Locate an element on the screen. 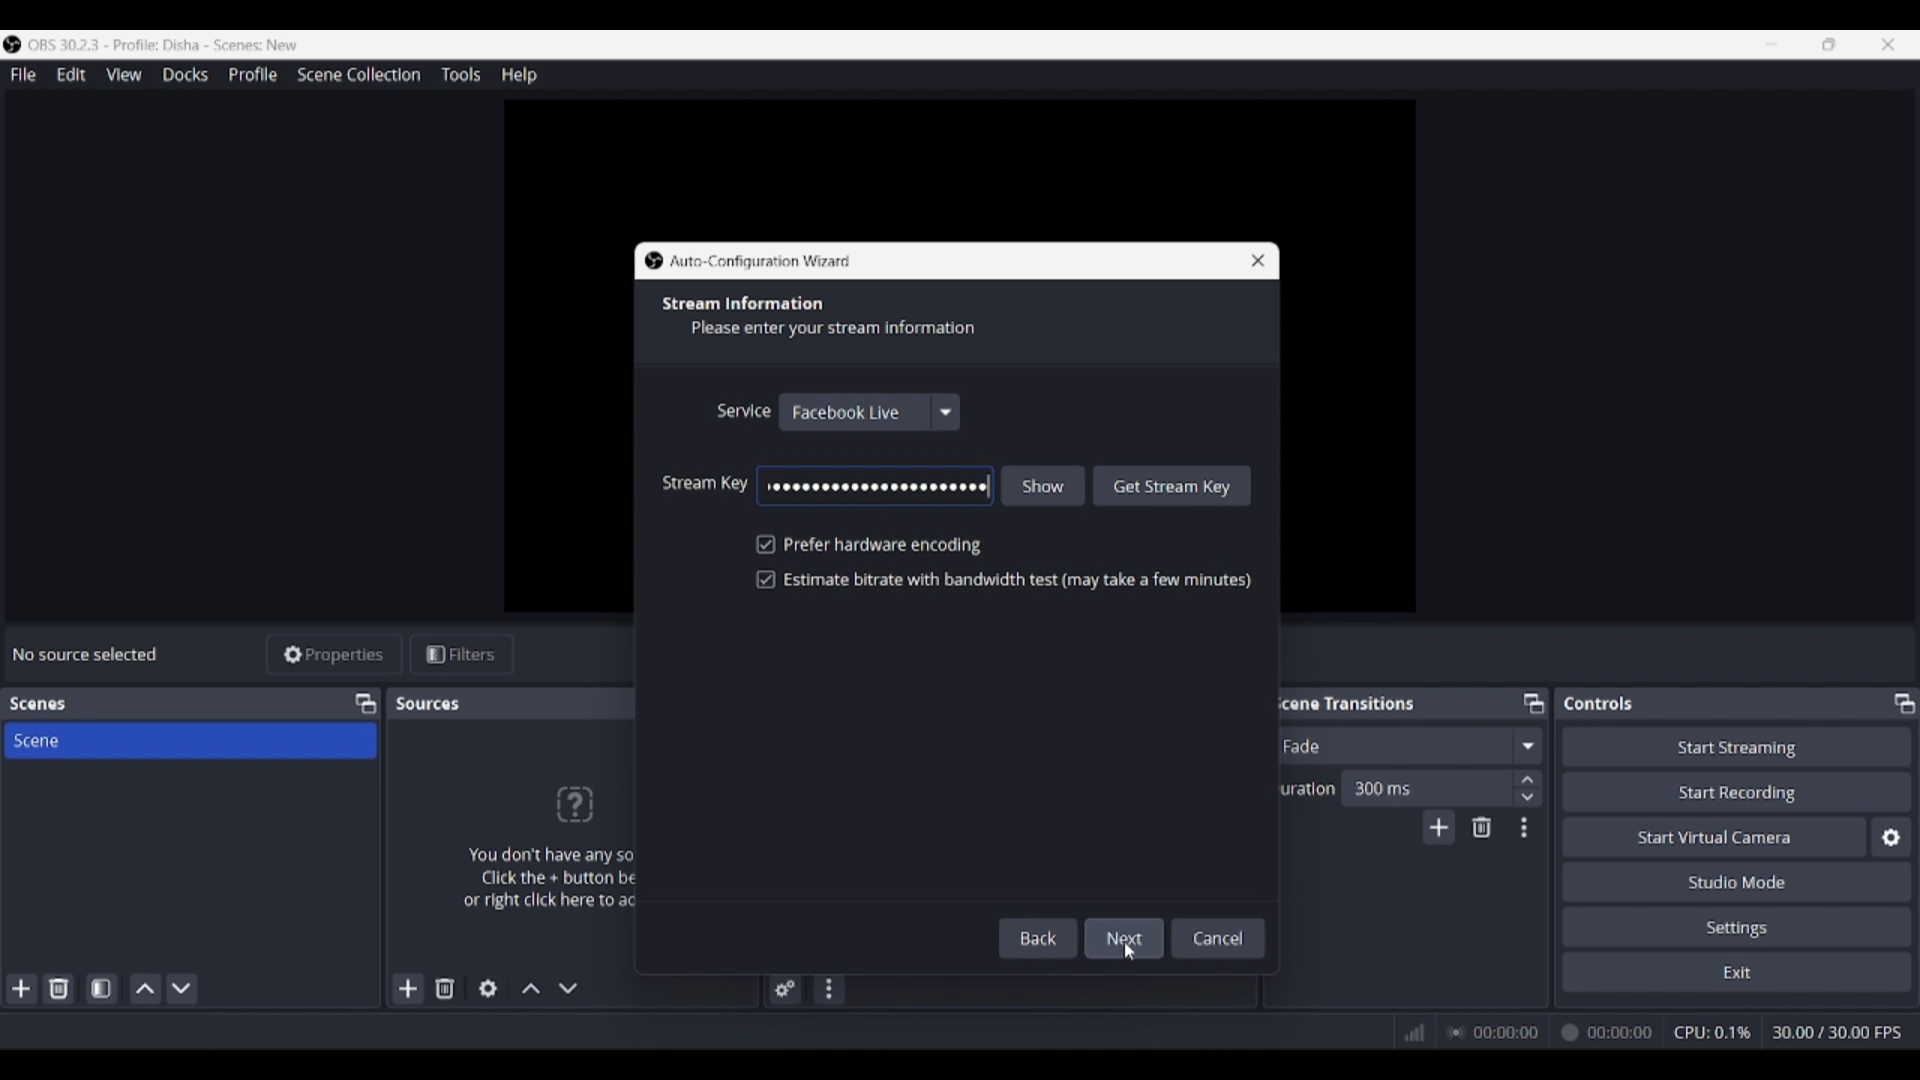 This screenshot has height=1080, width=1920. Exit is located at coordinates (1737, 971).